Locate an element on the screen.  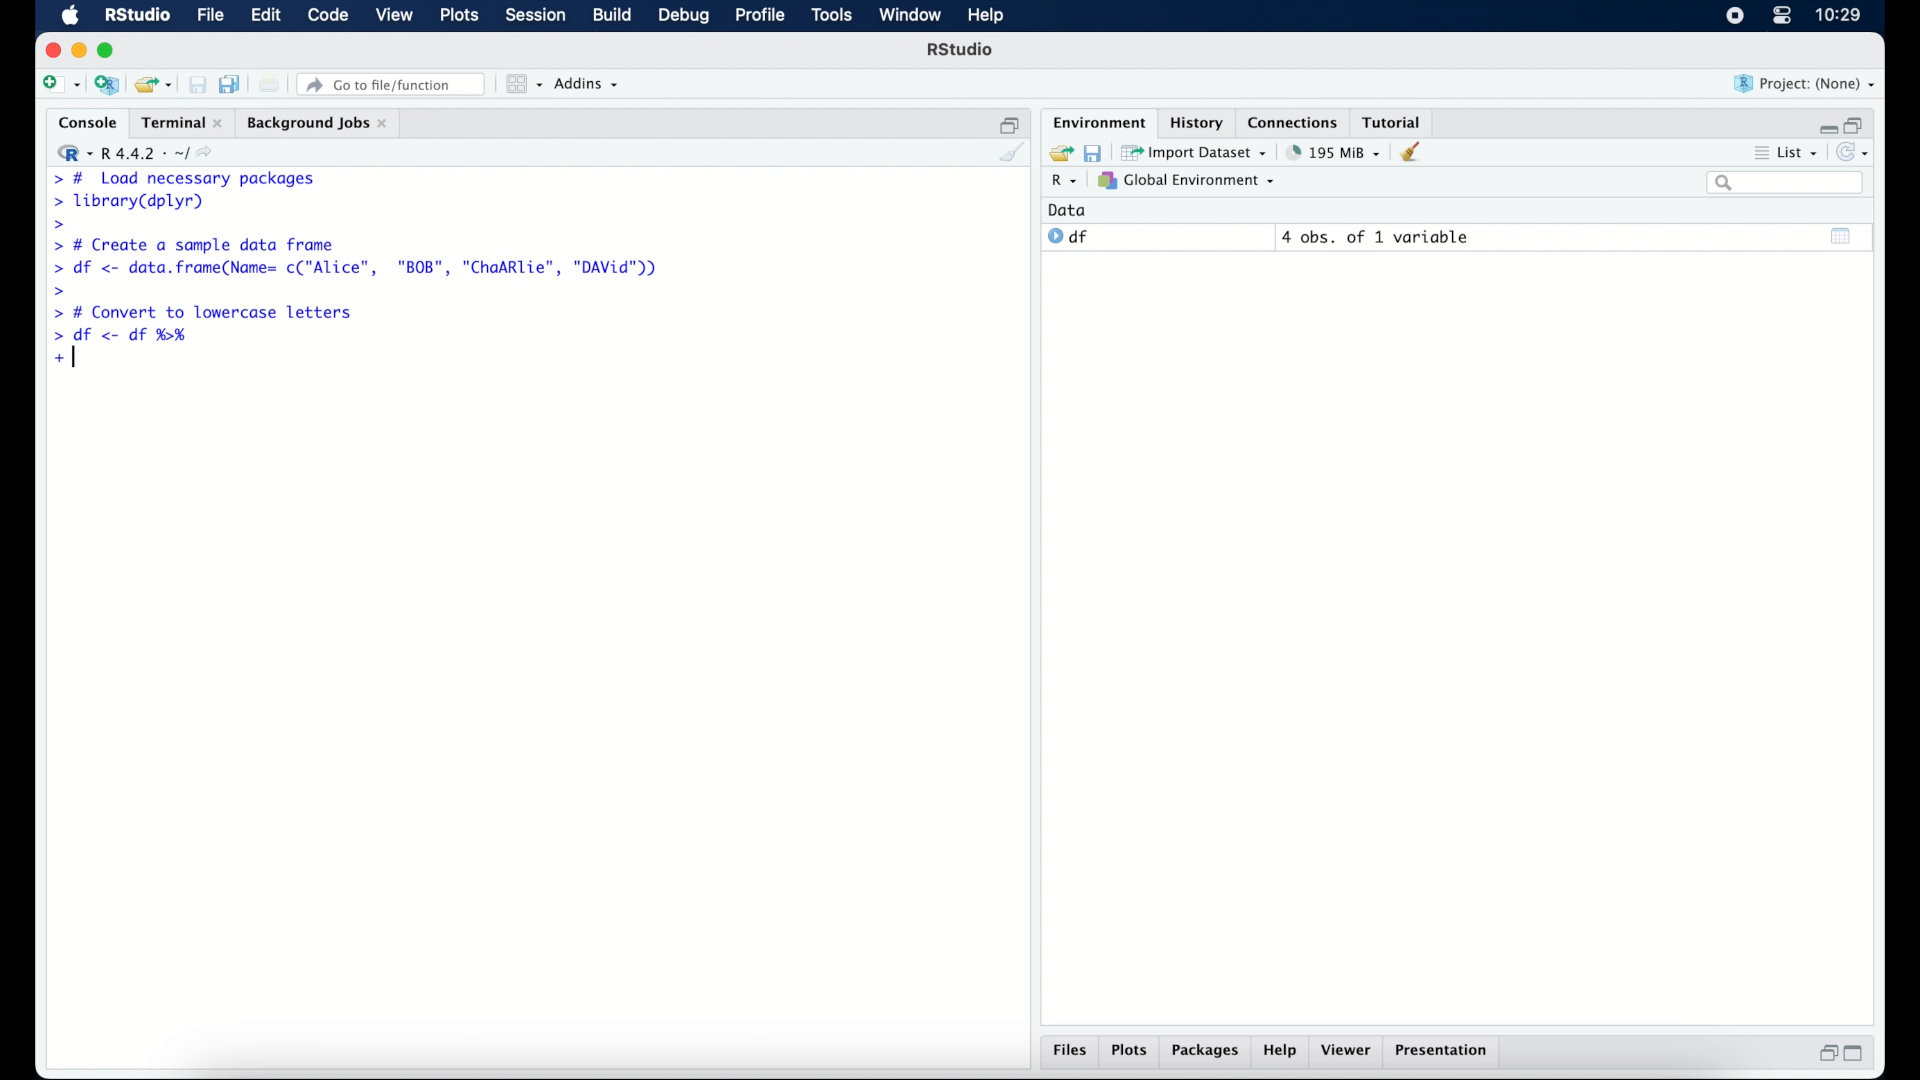
R Studio is located at coordinates (137, 16).